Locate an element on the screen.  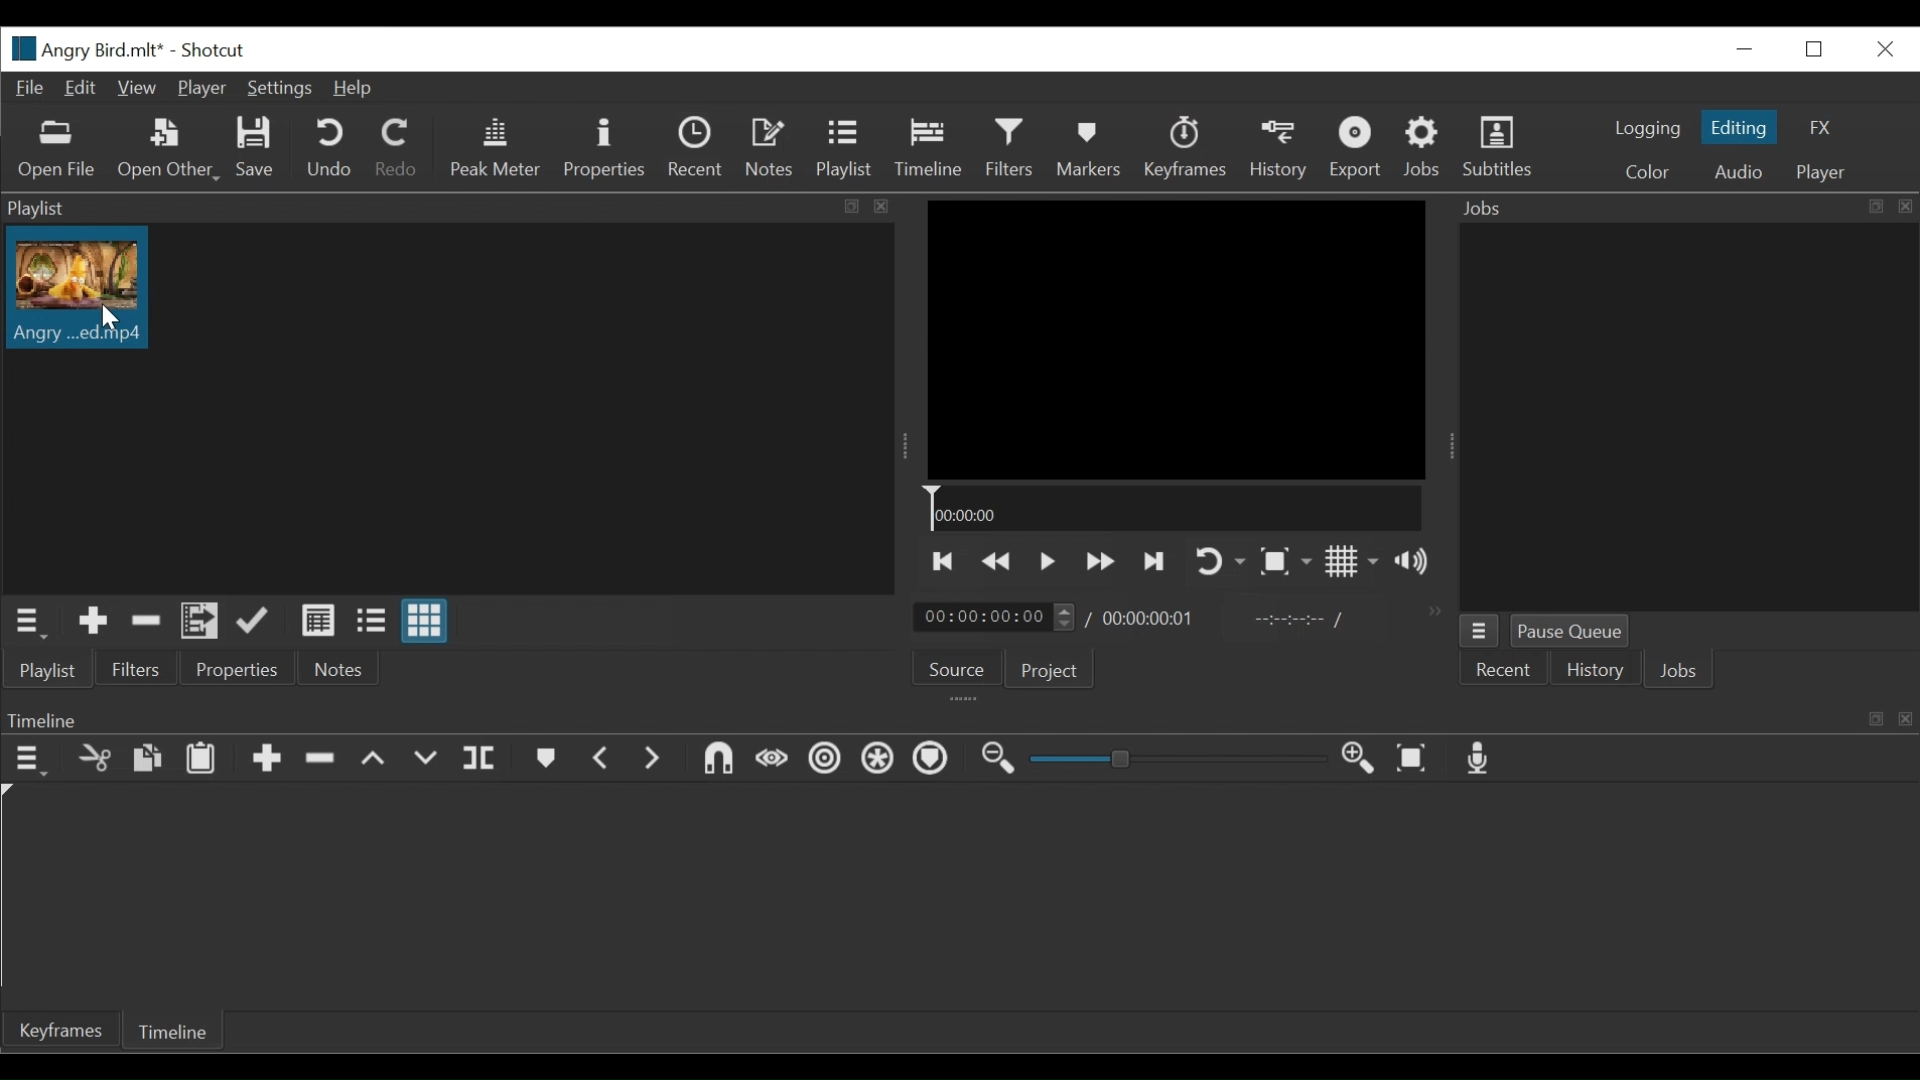
copy is located at coordinates (144, 757).